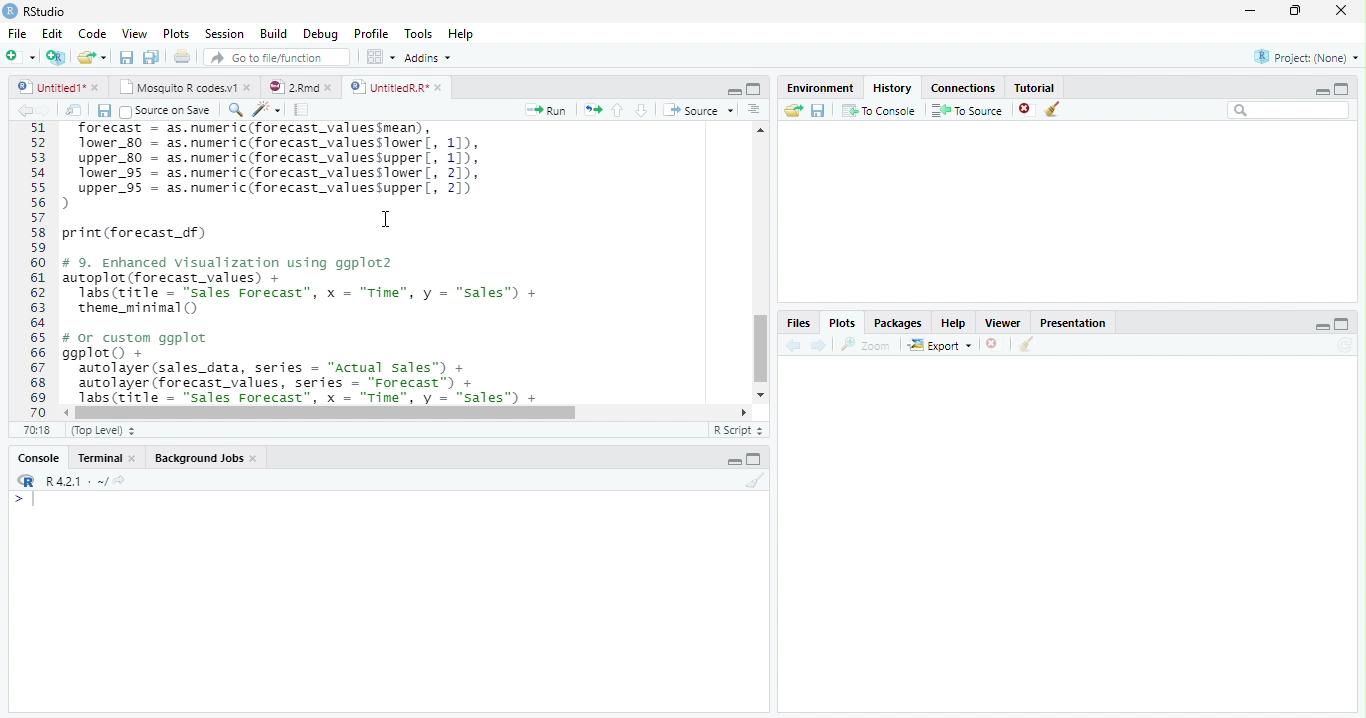 The height and width of the screenshot is (718, 1366). I want to click on Refresh, so click(1345, 346).